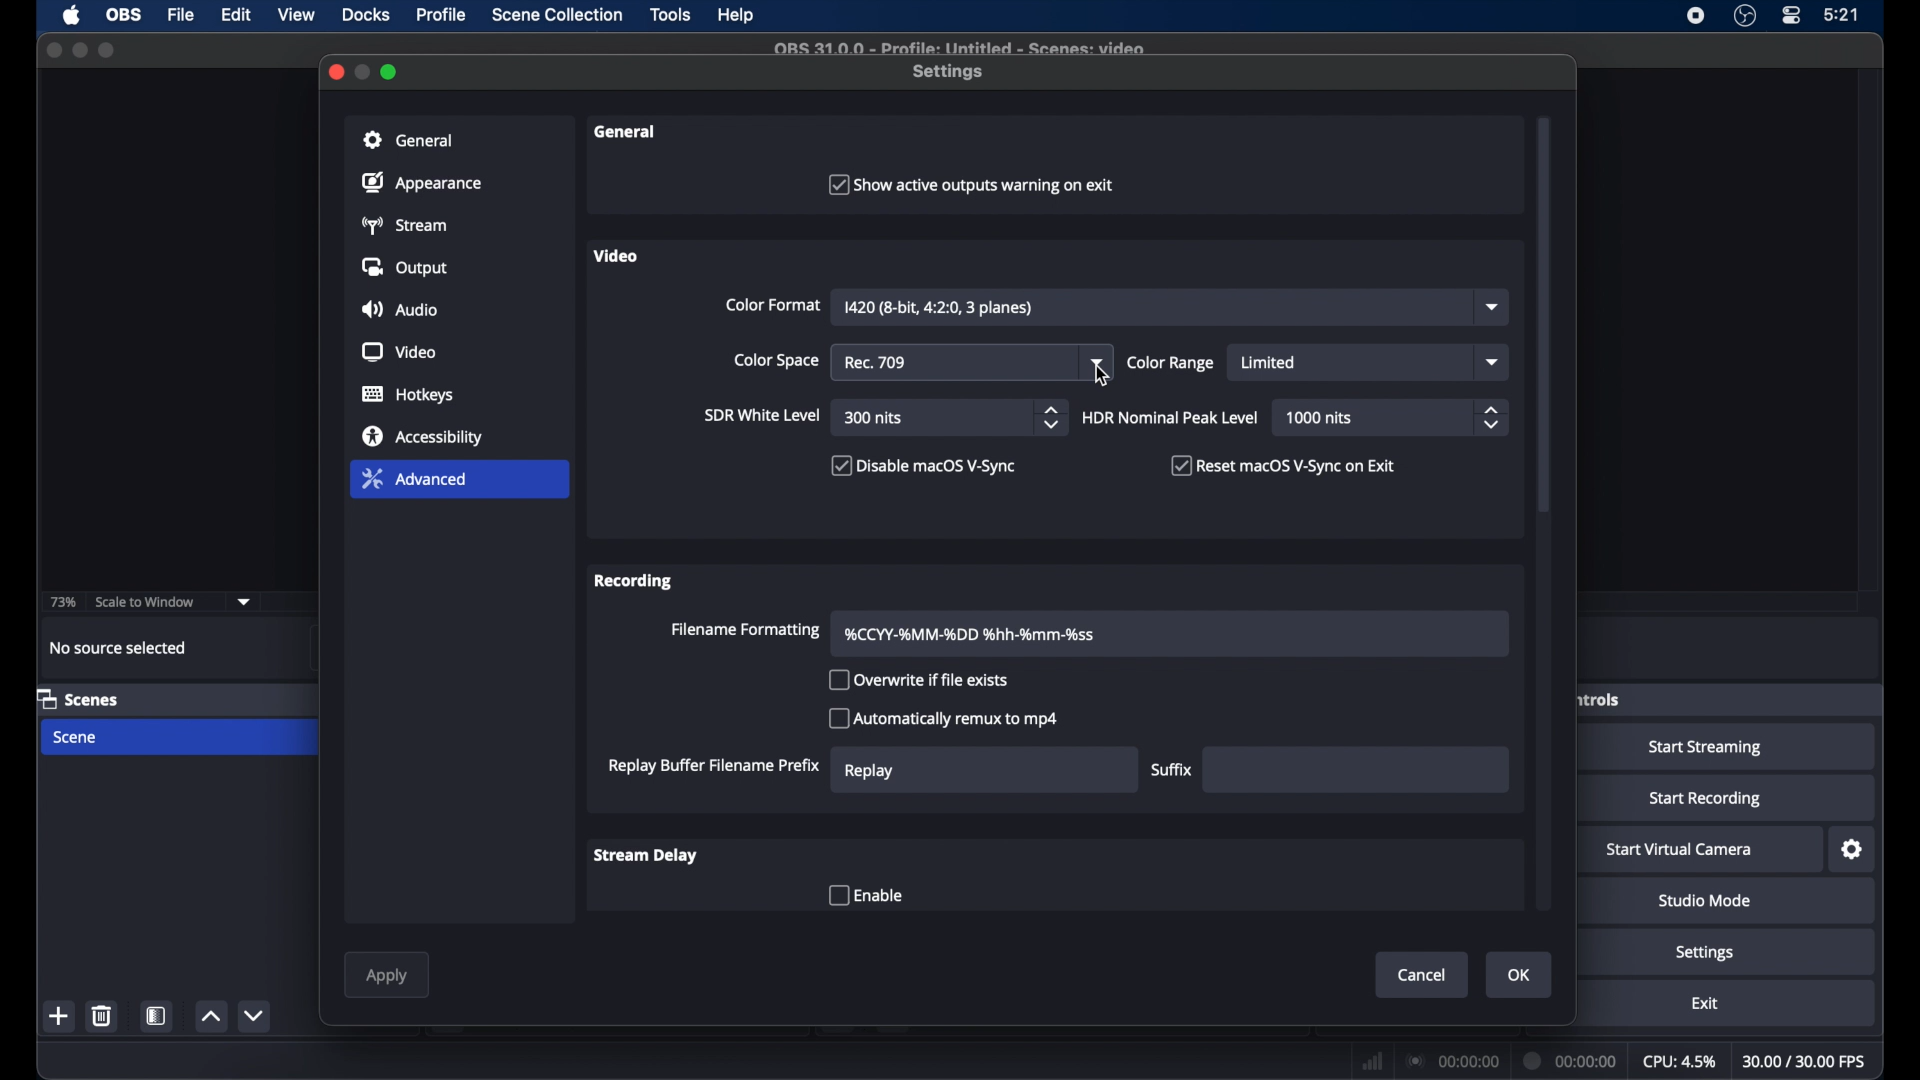  Describe the element at coordinates (157, 1017) in the screenshot. I see `scene filters` at that location.